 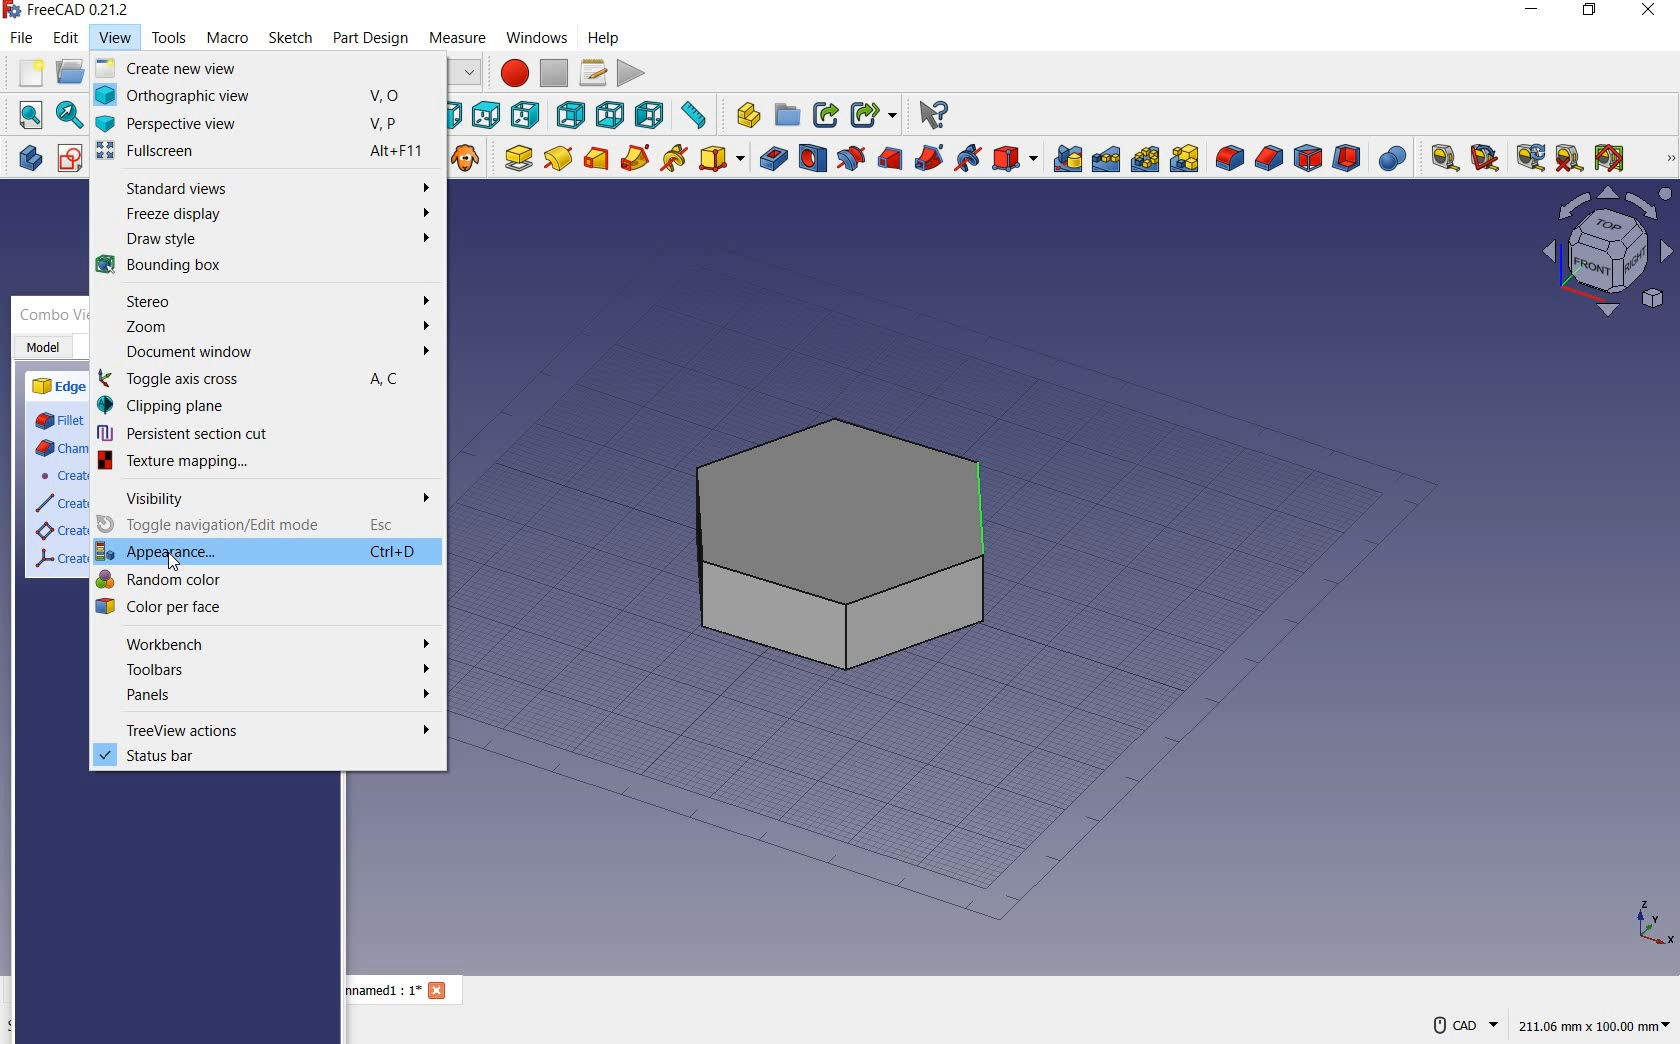 What do you see at coordinates (51, 315) in the screenshot?
I see `combo view` at bounding box center [51, 315].